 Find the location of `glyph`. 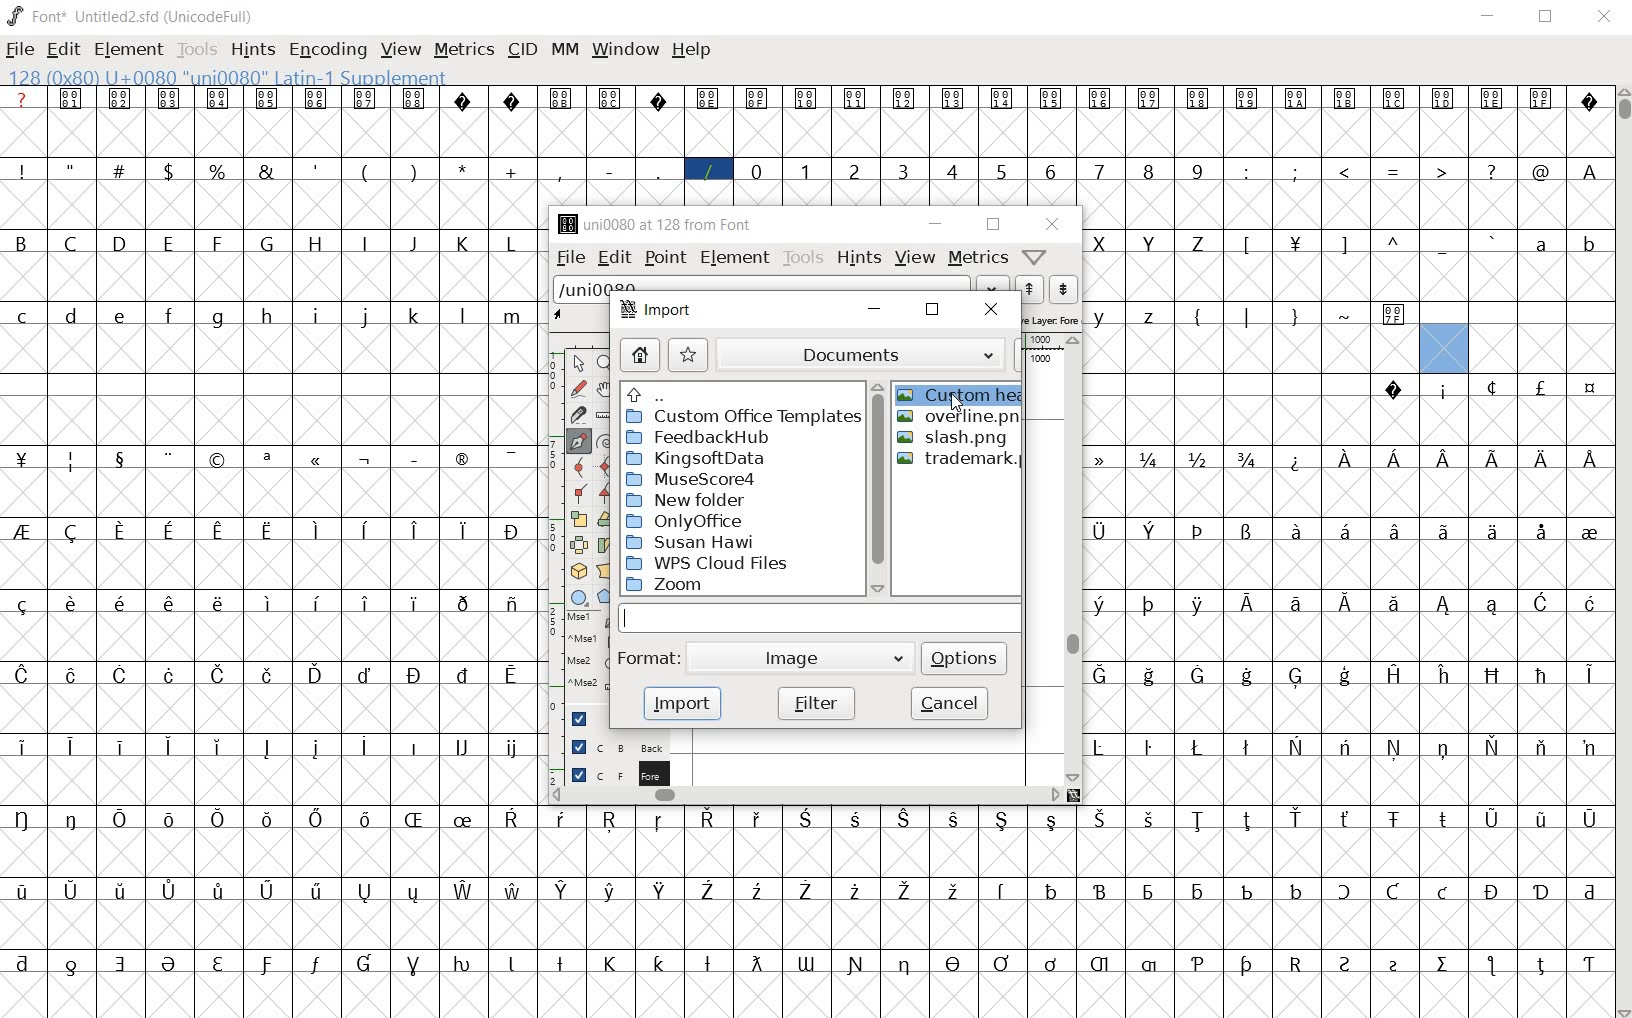

glyph is located at coordinates (266, 460).